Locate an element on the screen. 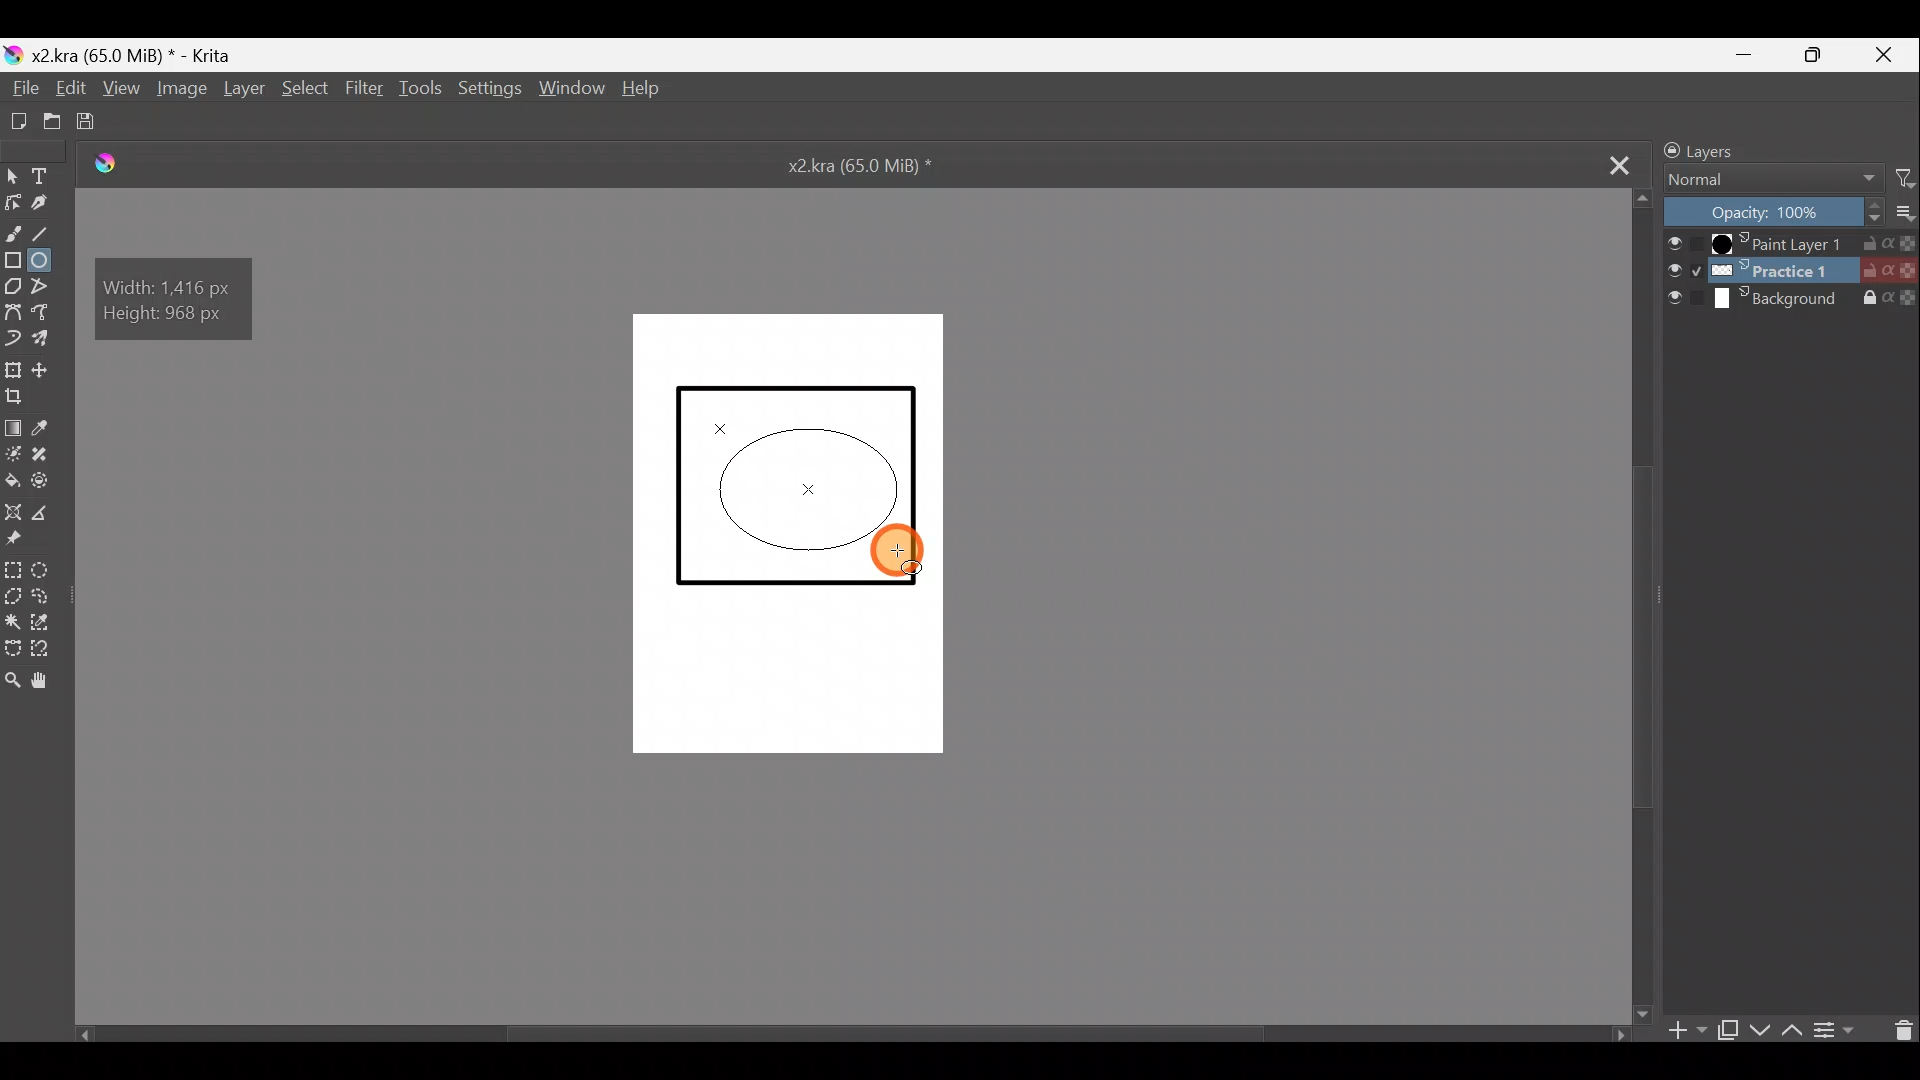  Zoom tool is located at coordinates (12, 687).